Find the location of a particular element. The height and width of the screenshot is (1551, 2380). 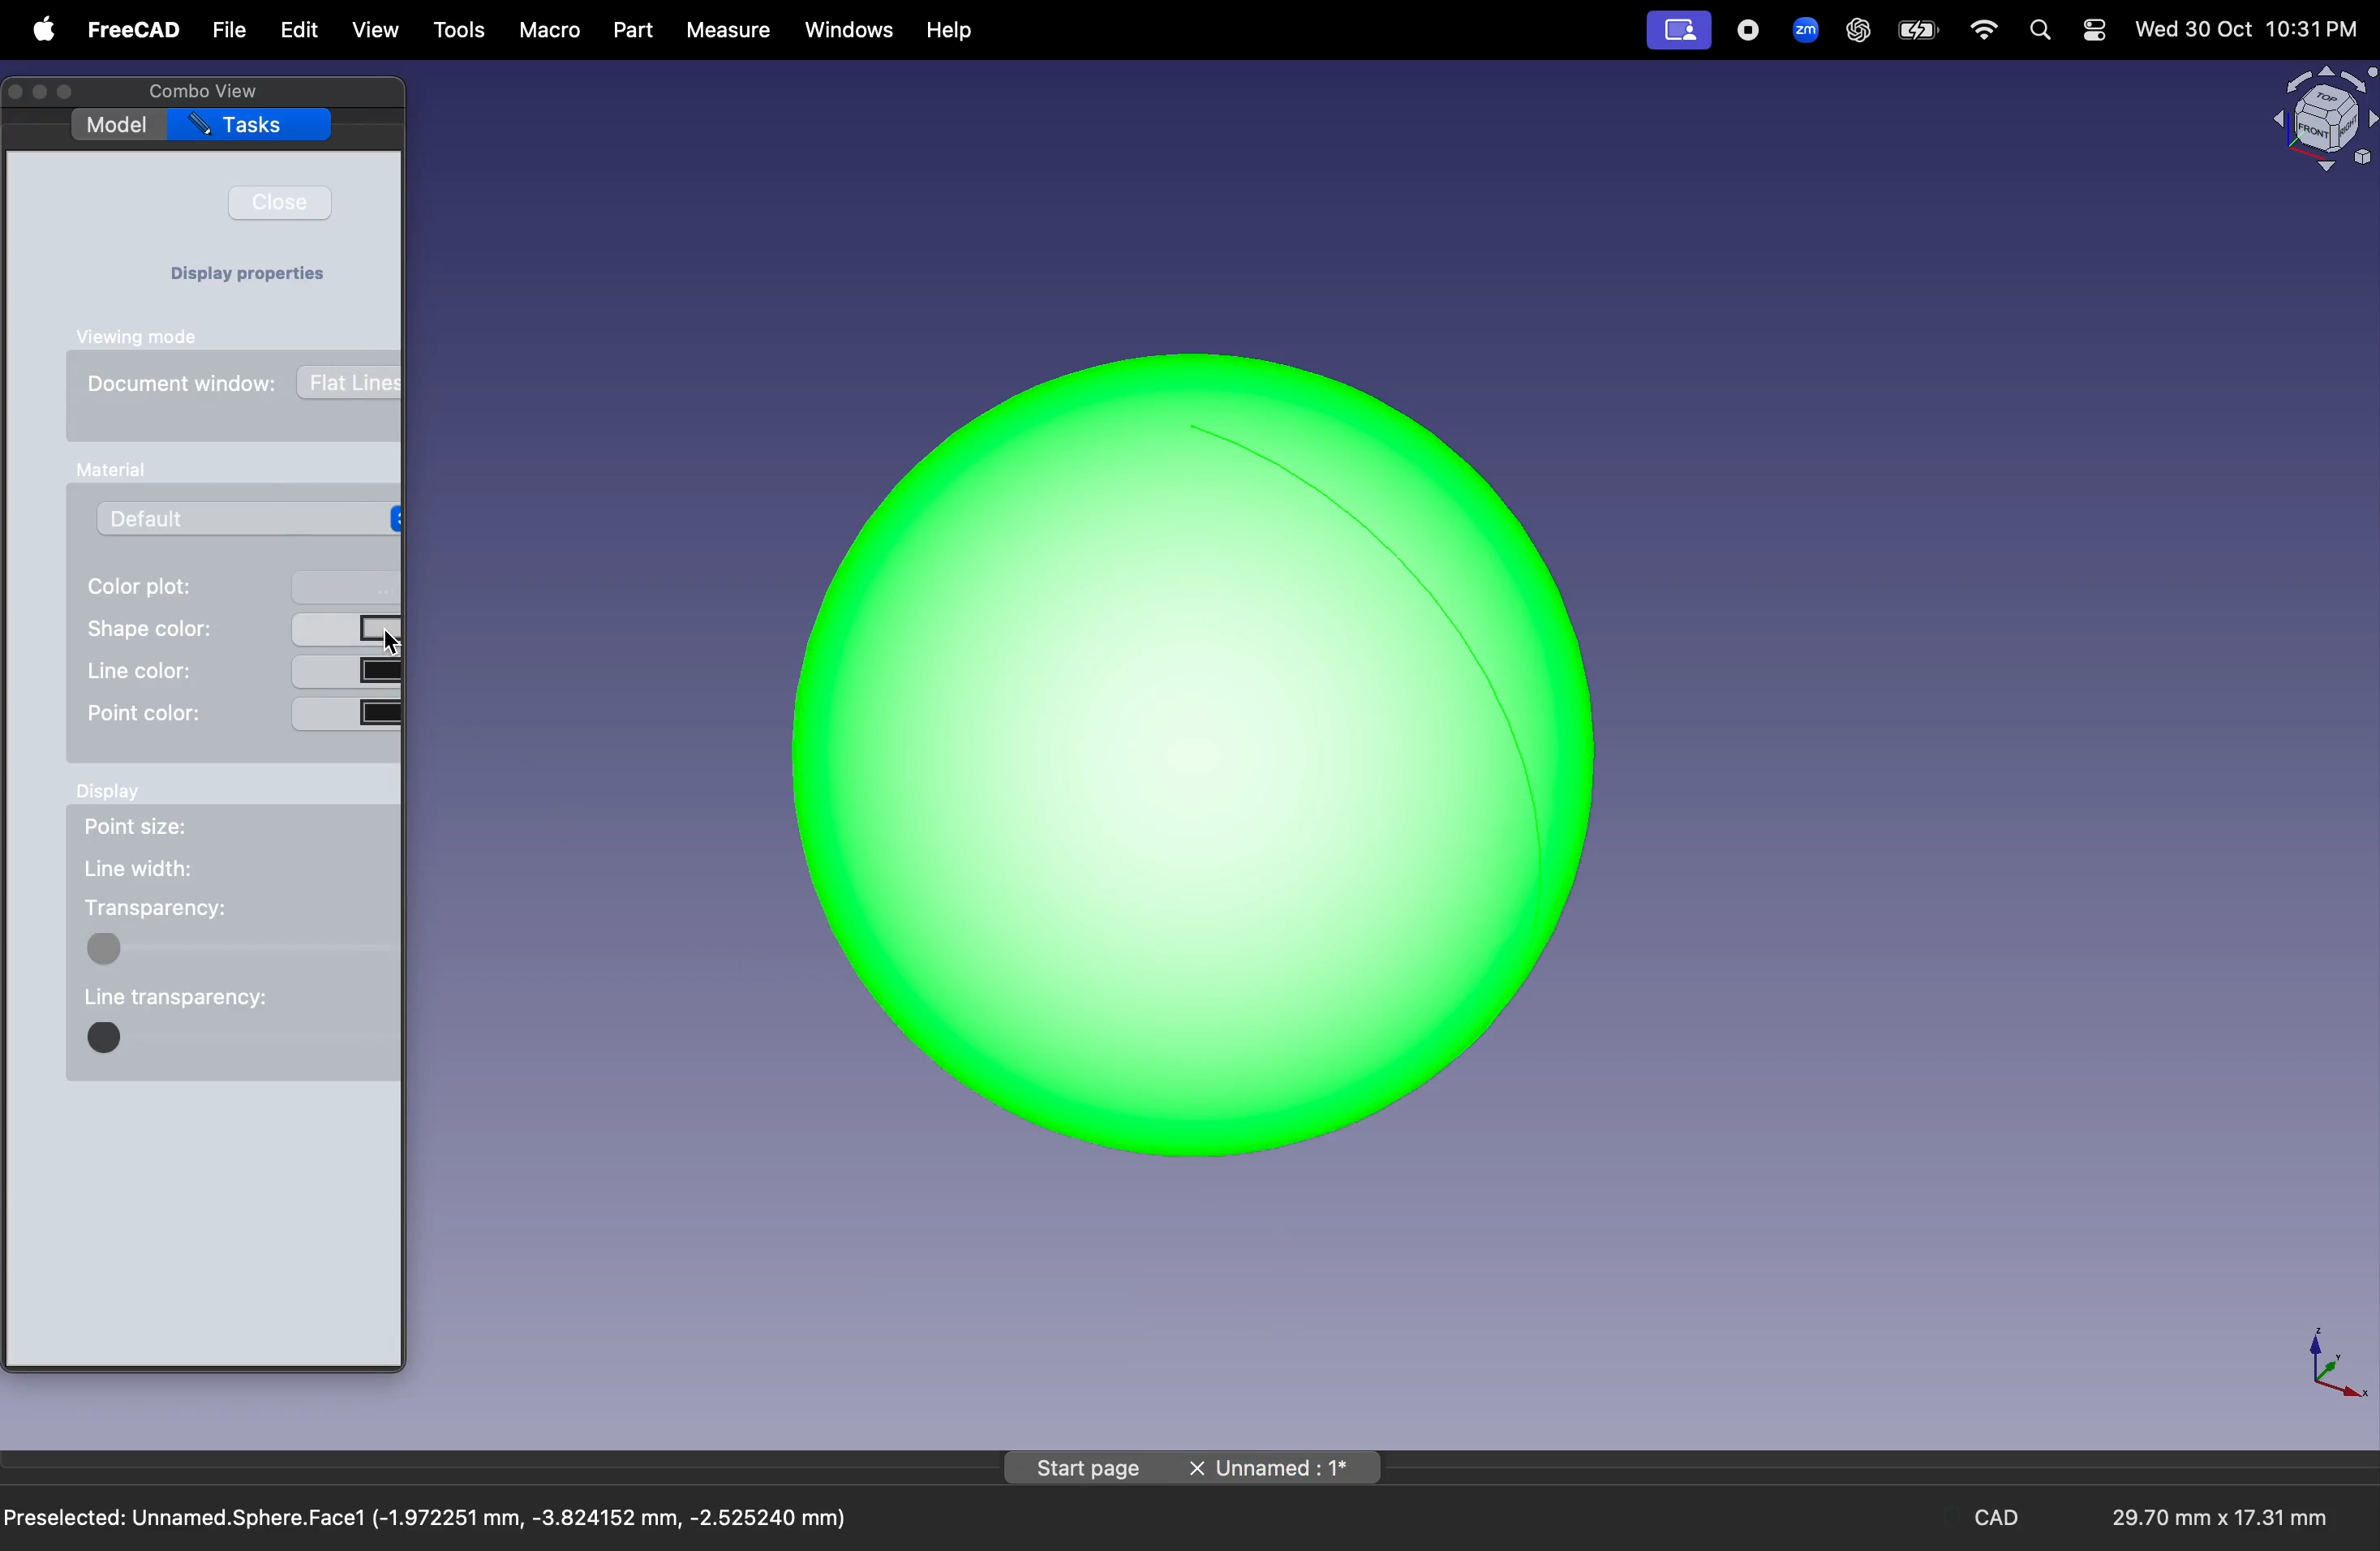

line width is located at coordinates (151, 866).